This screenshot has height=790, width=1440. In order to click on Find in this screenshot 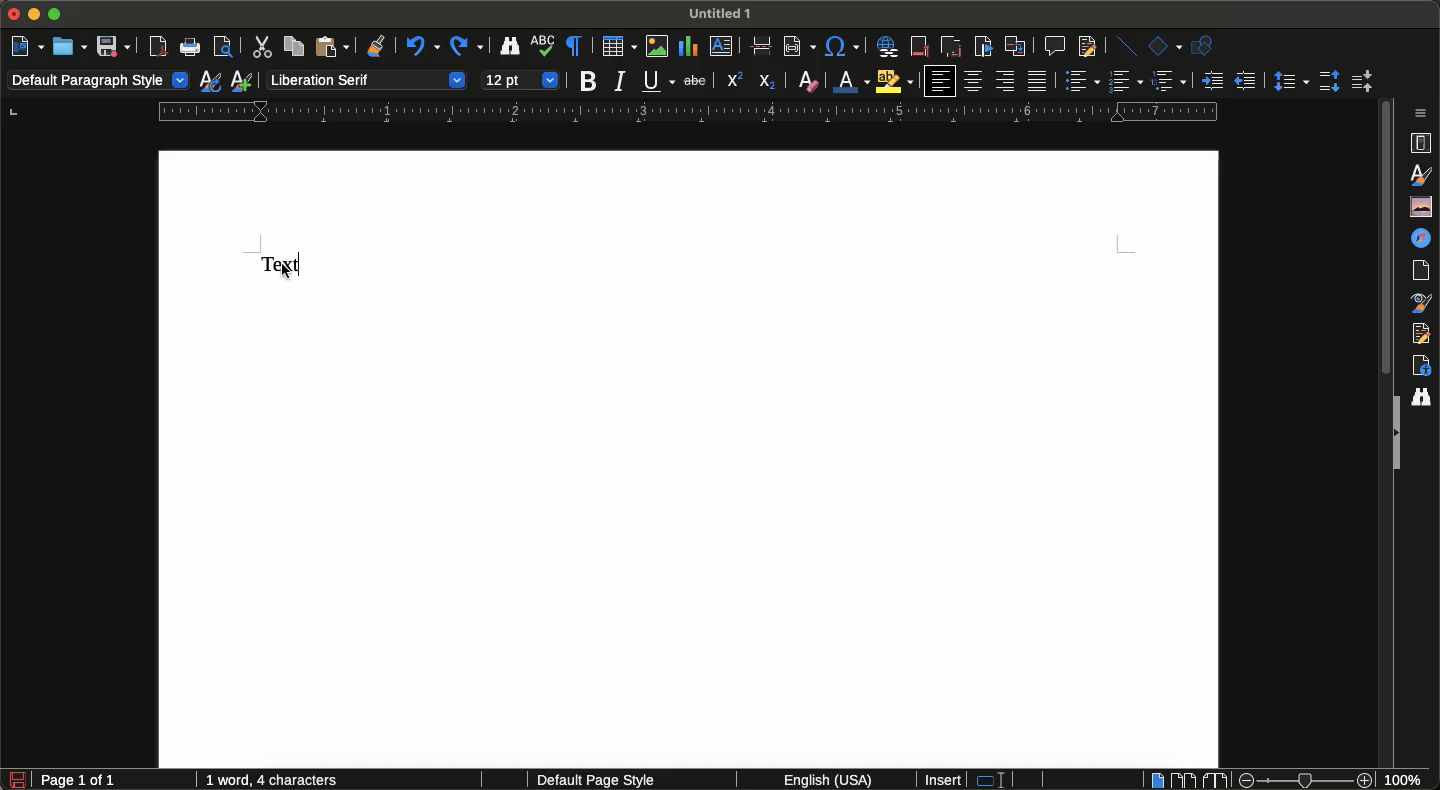, I will do `click(1425, 395)`.